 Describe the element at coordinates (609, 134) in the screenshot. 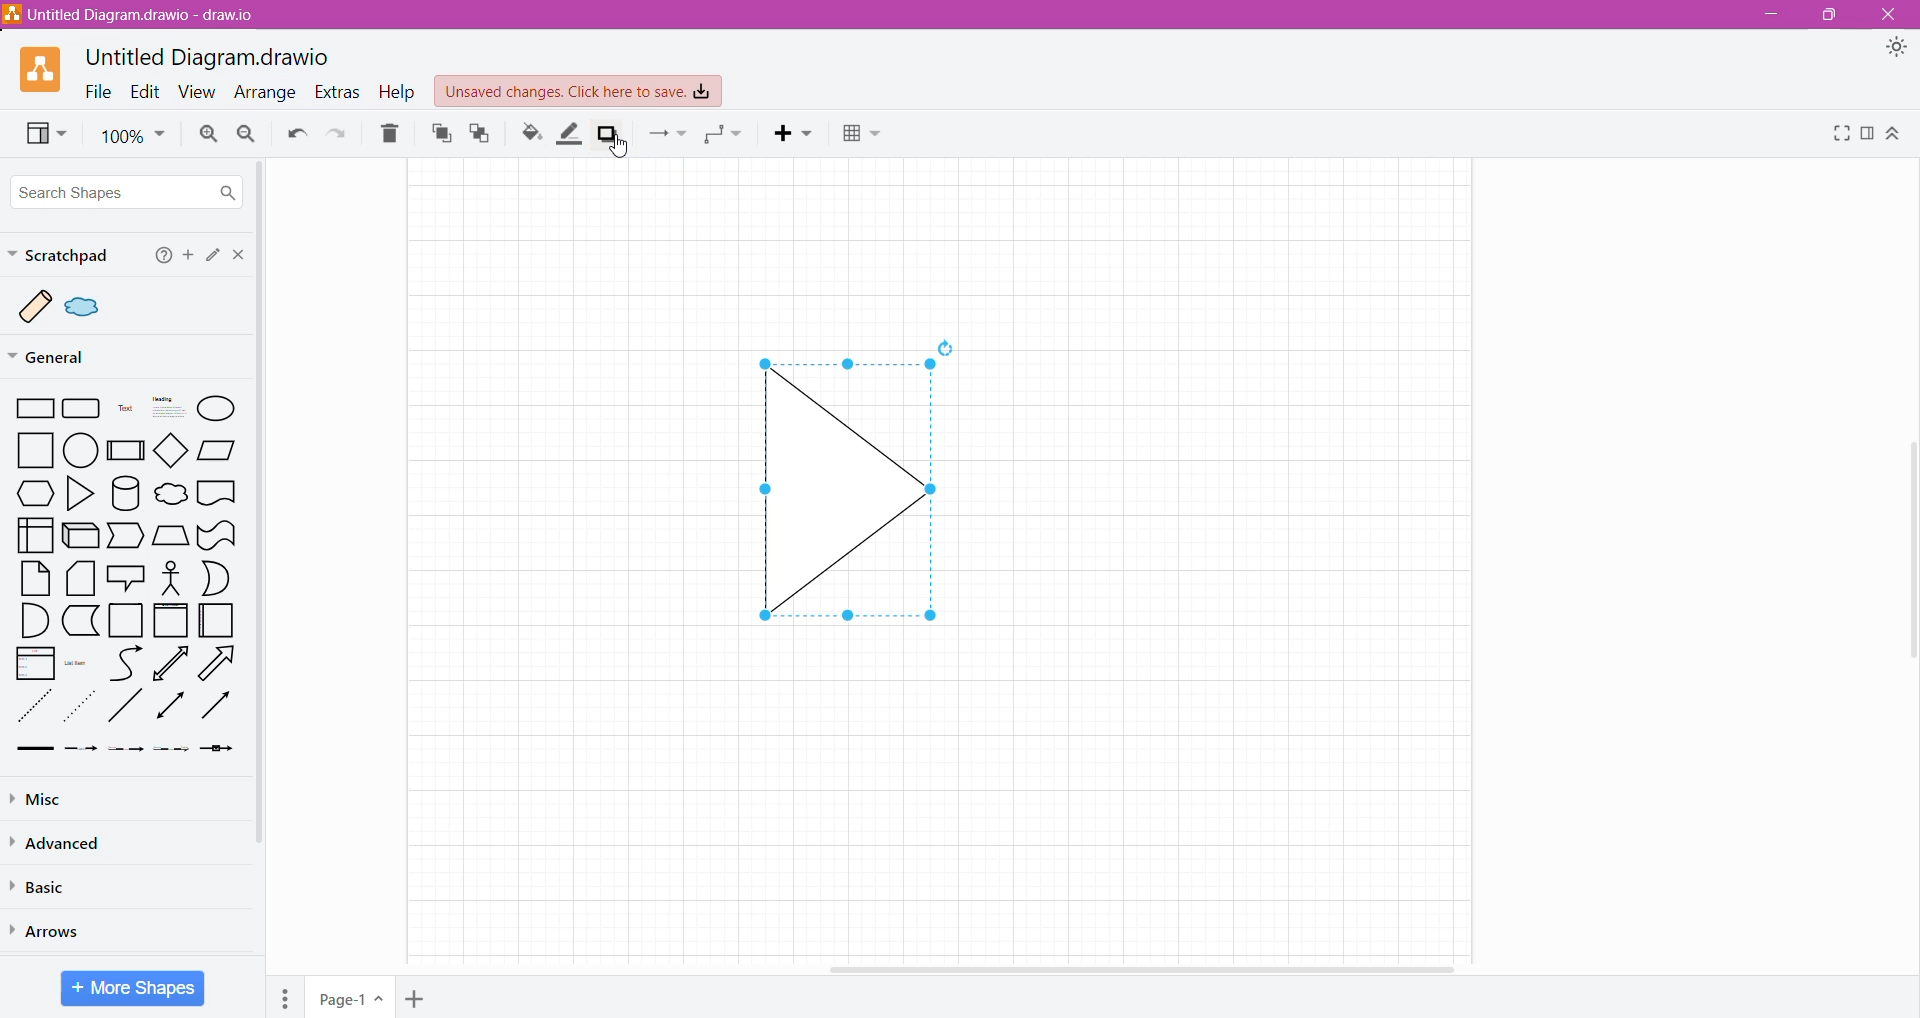

I see `Shadow` at that location.